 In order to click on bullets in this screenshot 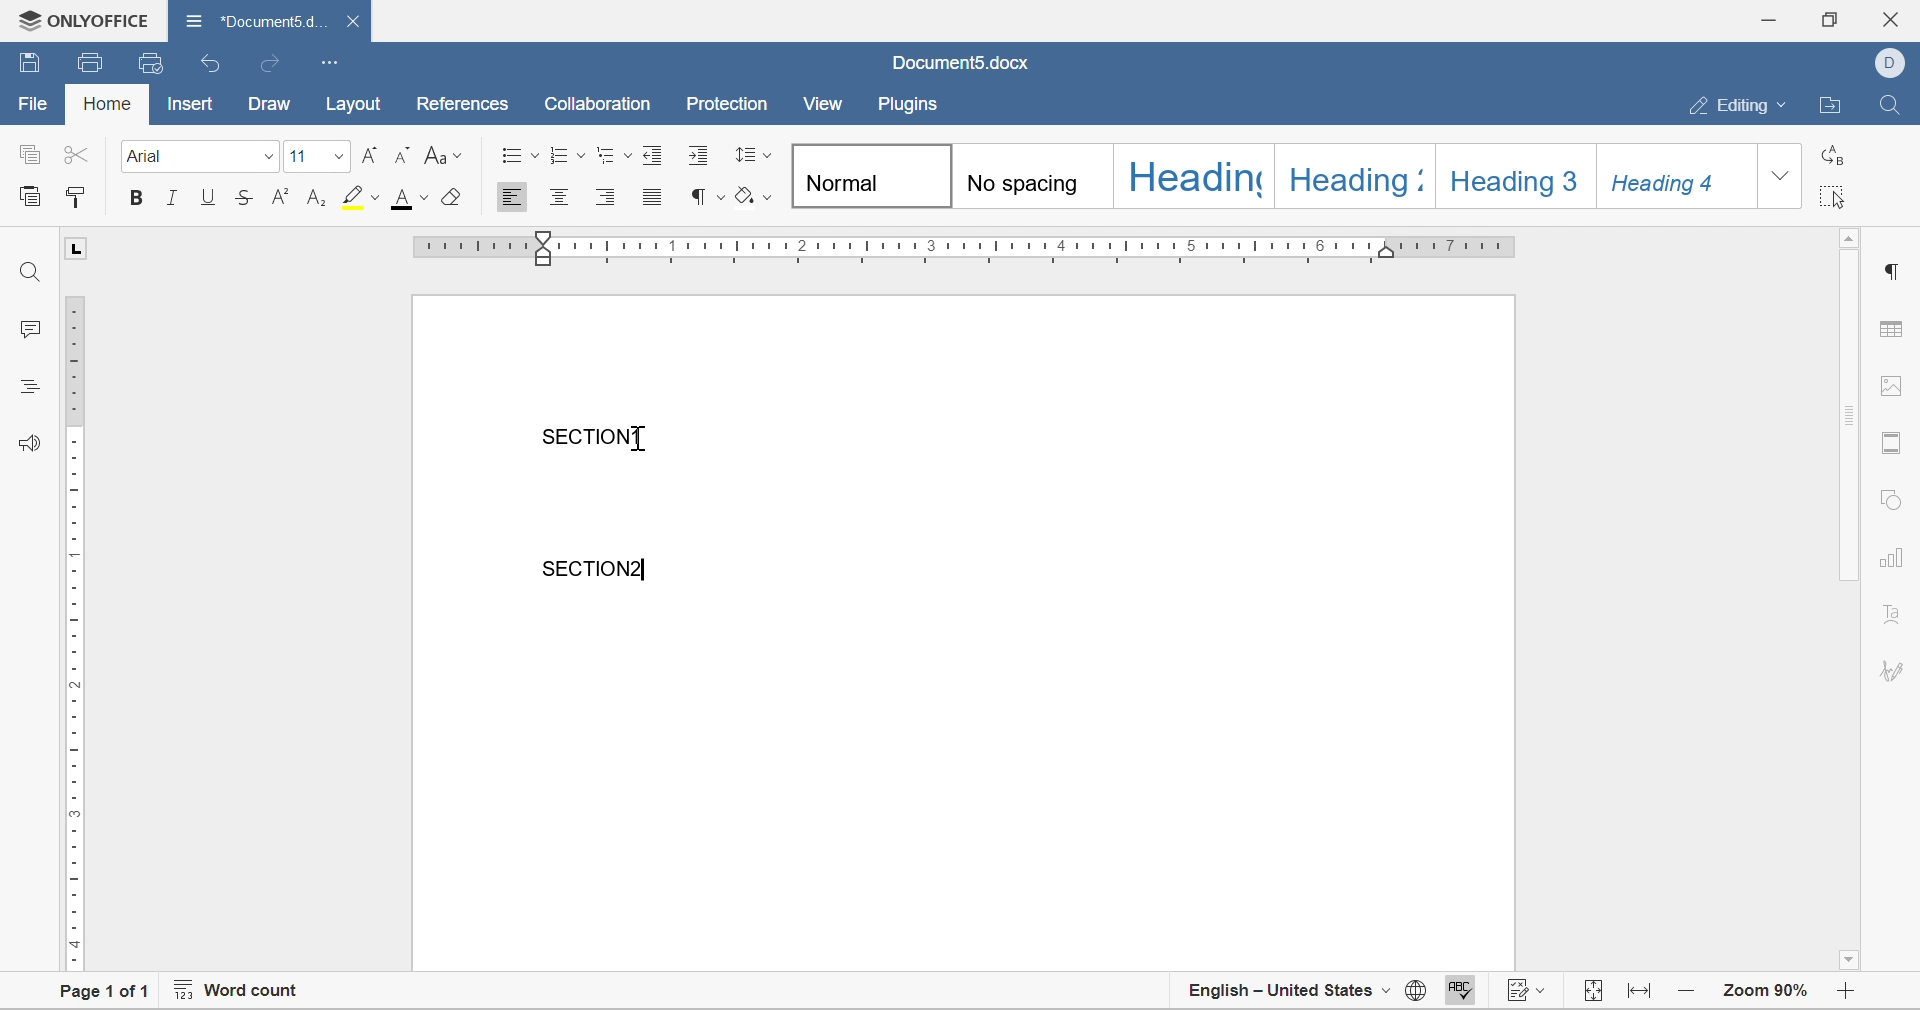, I will do `click(522, 154)`.